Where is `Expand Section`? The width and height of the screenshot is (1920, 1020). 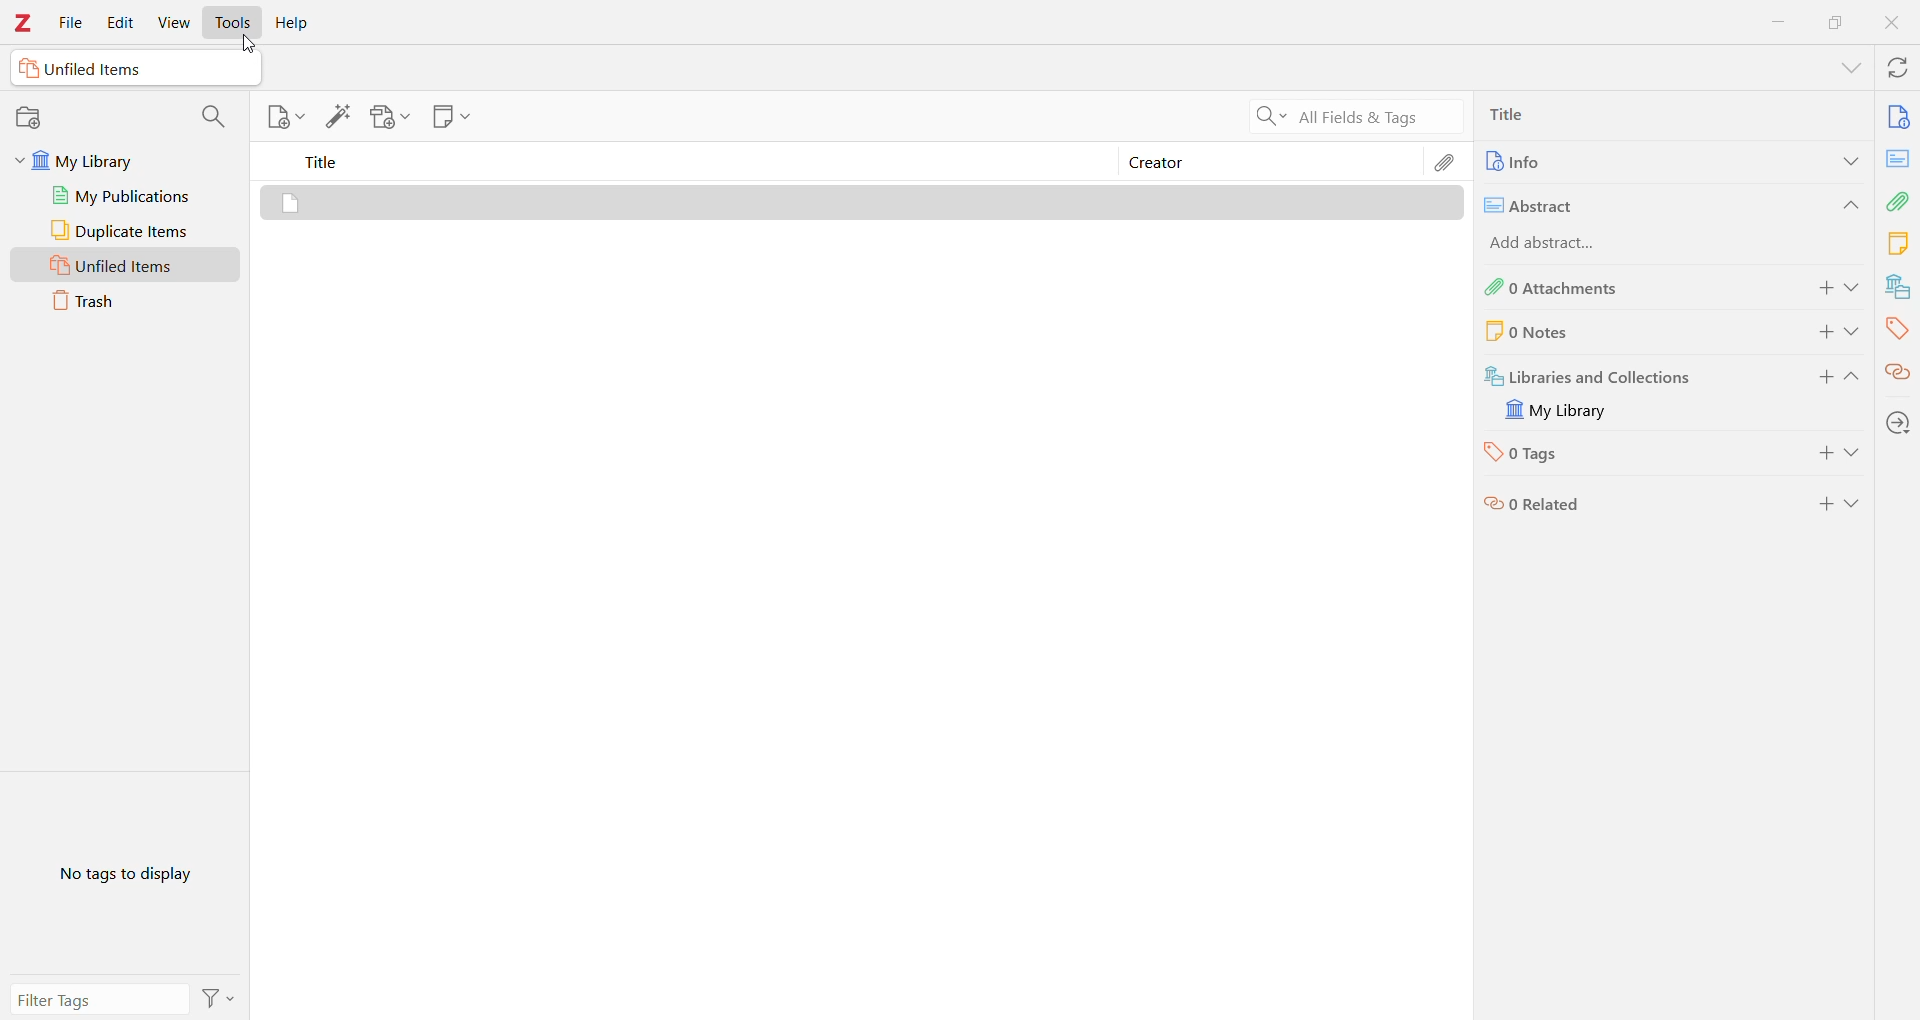
Expand Section is located at coordinates (1853, 333).